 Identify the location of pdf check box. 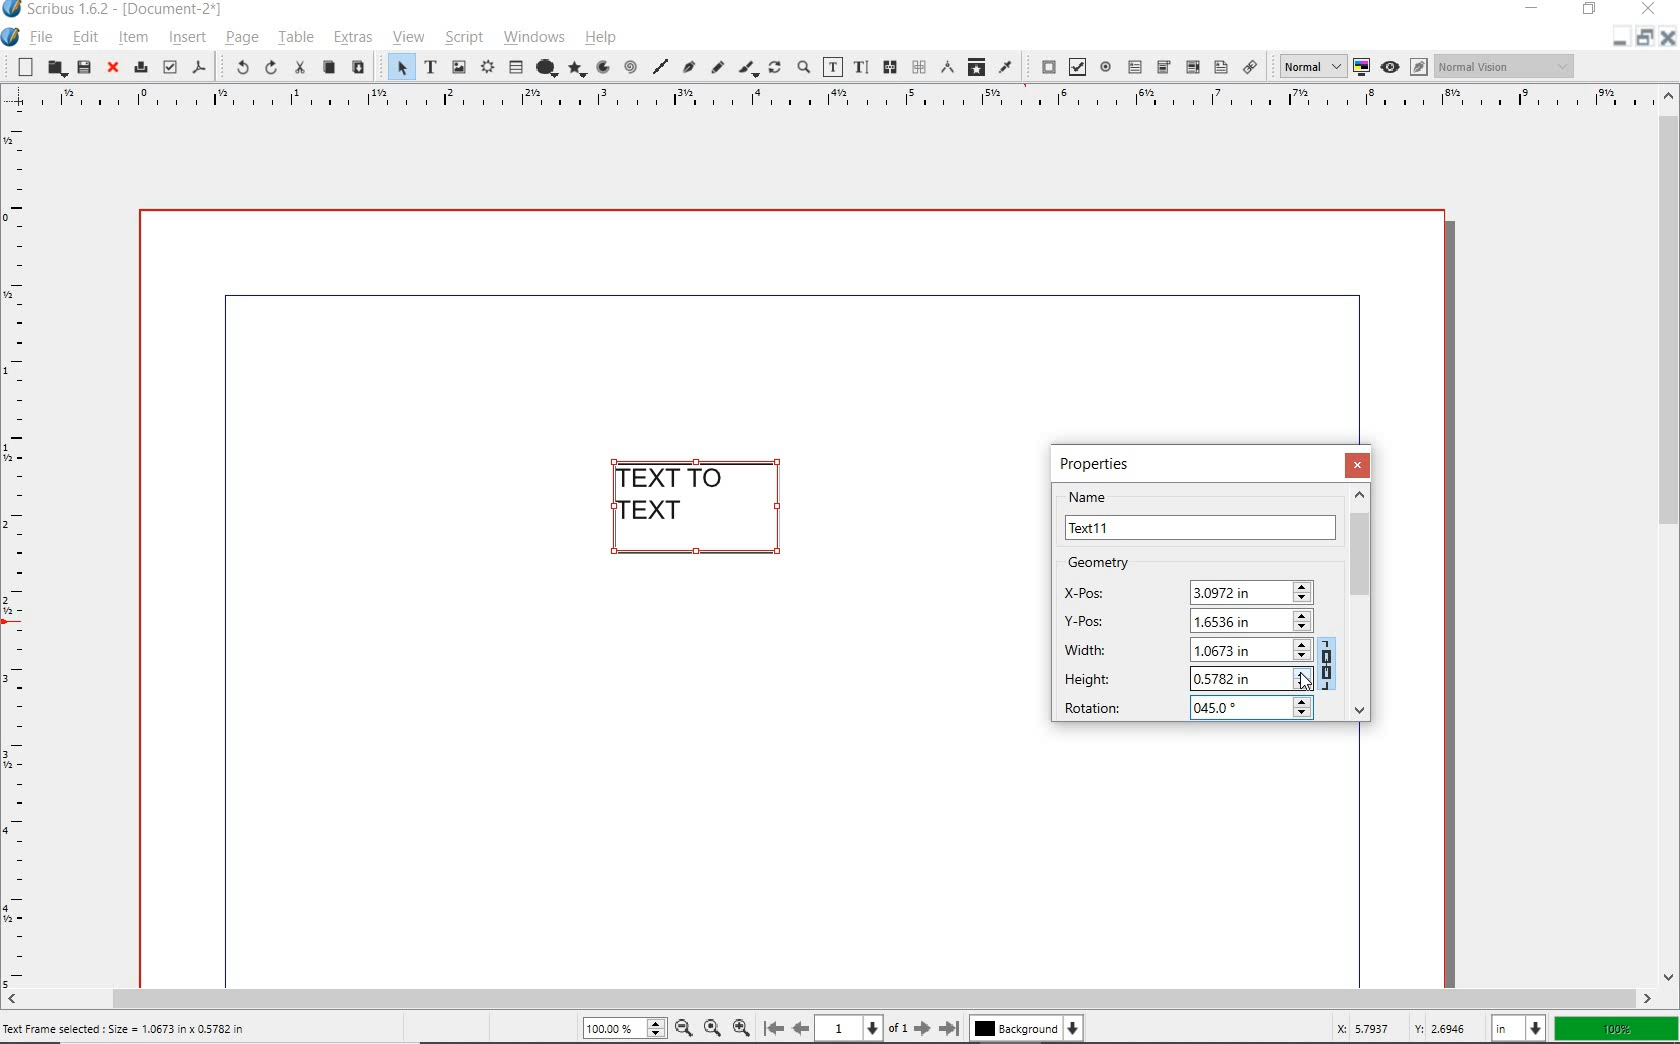
(1078, 66).